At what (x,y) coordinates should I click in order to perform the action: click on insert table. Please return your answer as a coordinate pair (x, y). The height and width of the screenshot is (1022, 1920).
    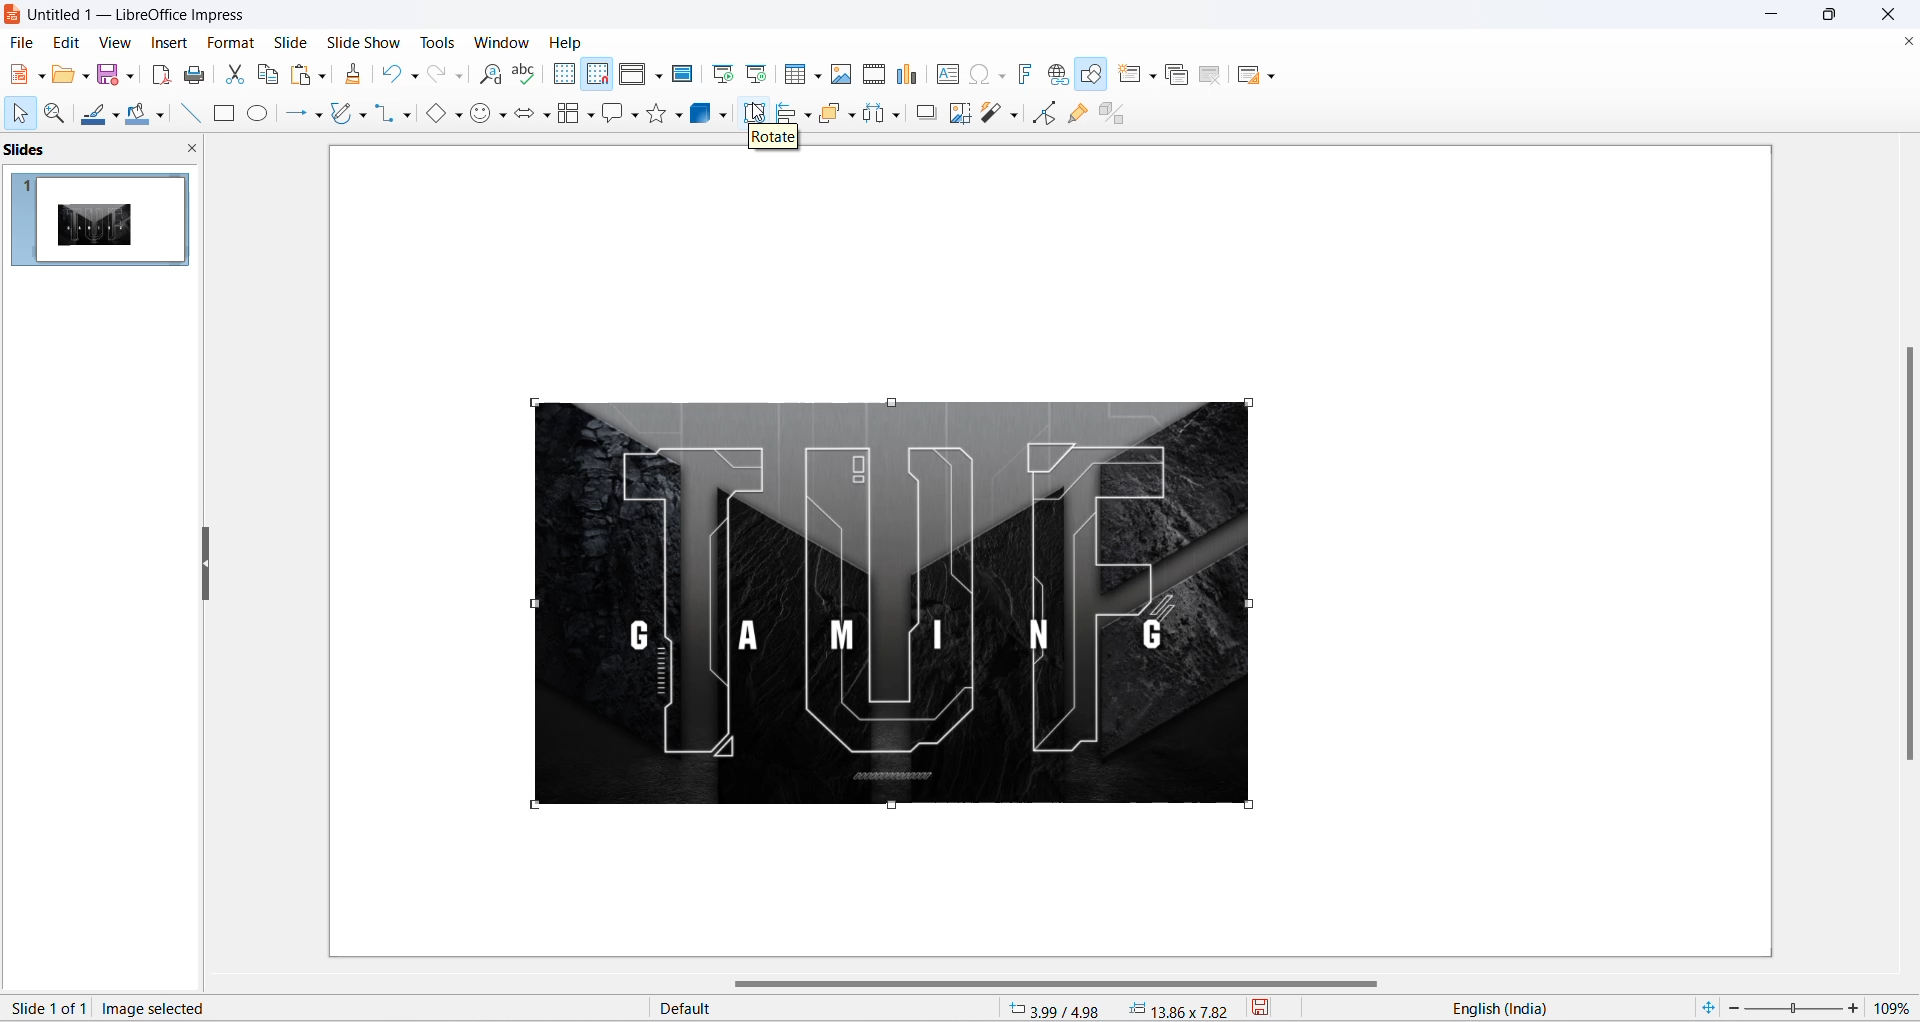
    Looking at the image, I should click on (796, 75).